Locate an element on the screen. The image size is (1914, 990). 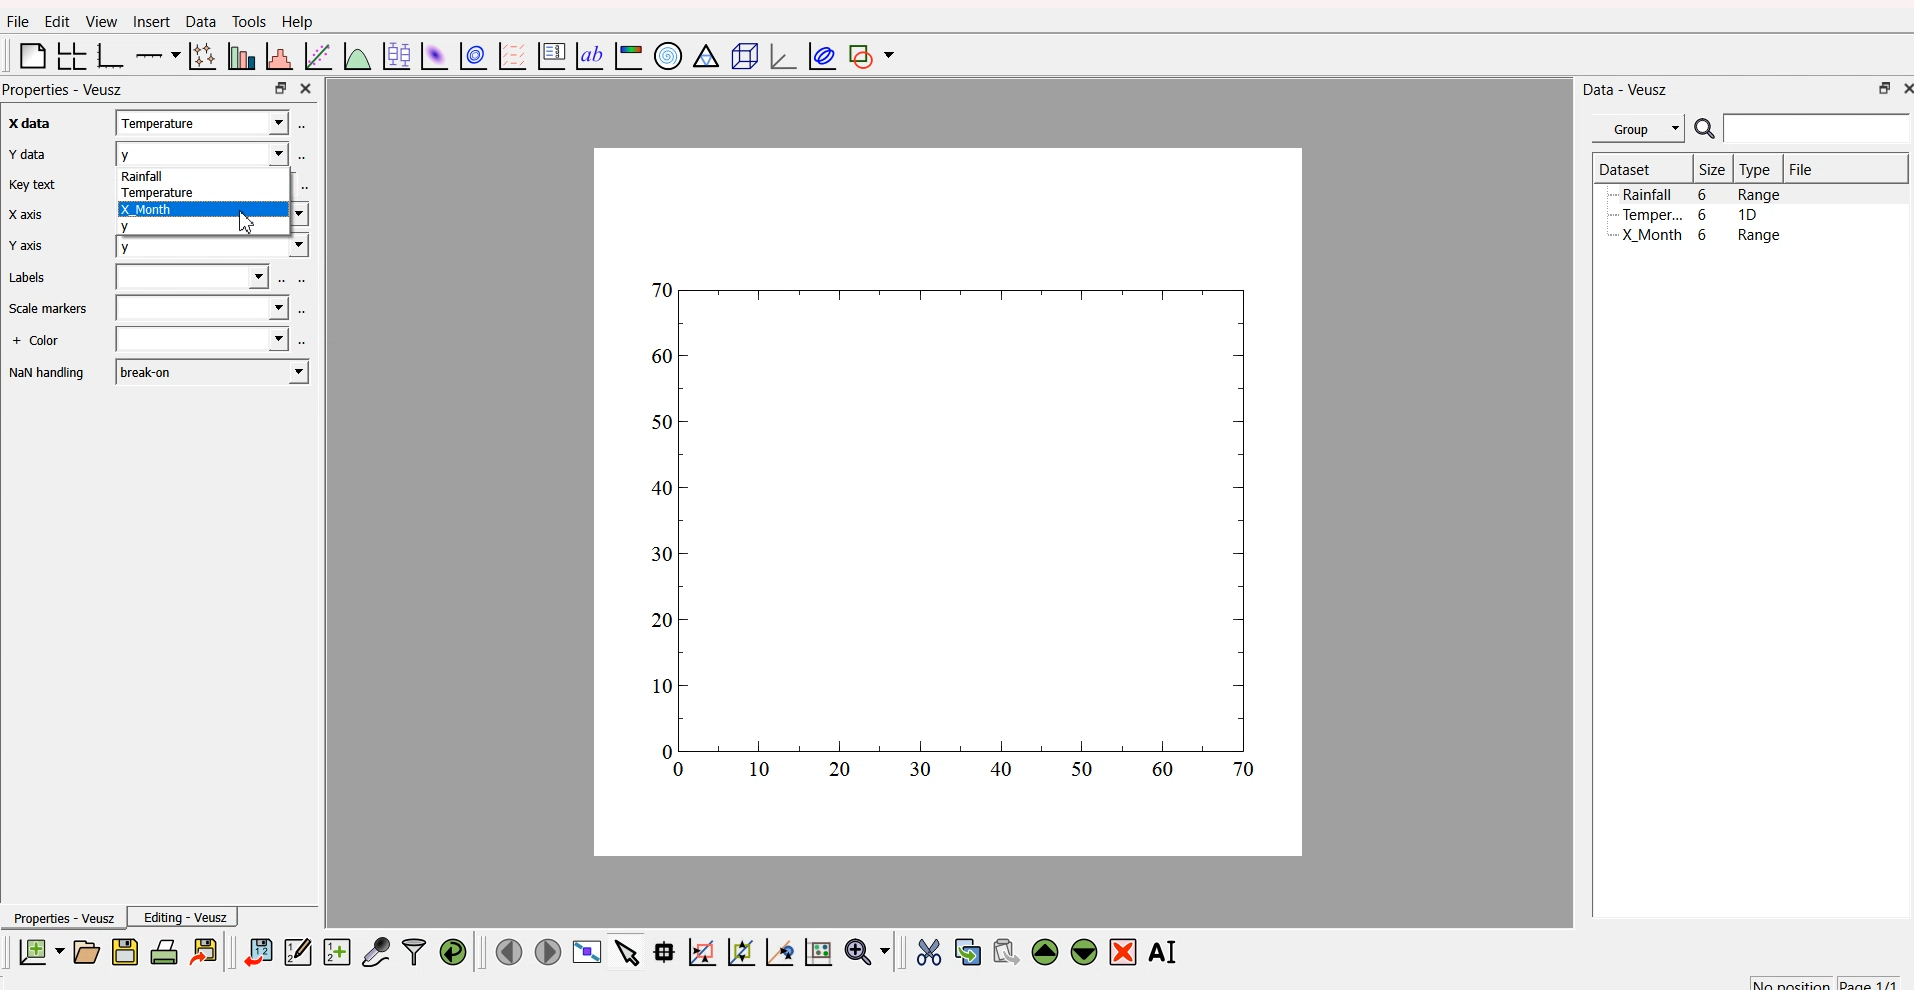
plot key is located at coordinates (550, 57).